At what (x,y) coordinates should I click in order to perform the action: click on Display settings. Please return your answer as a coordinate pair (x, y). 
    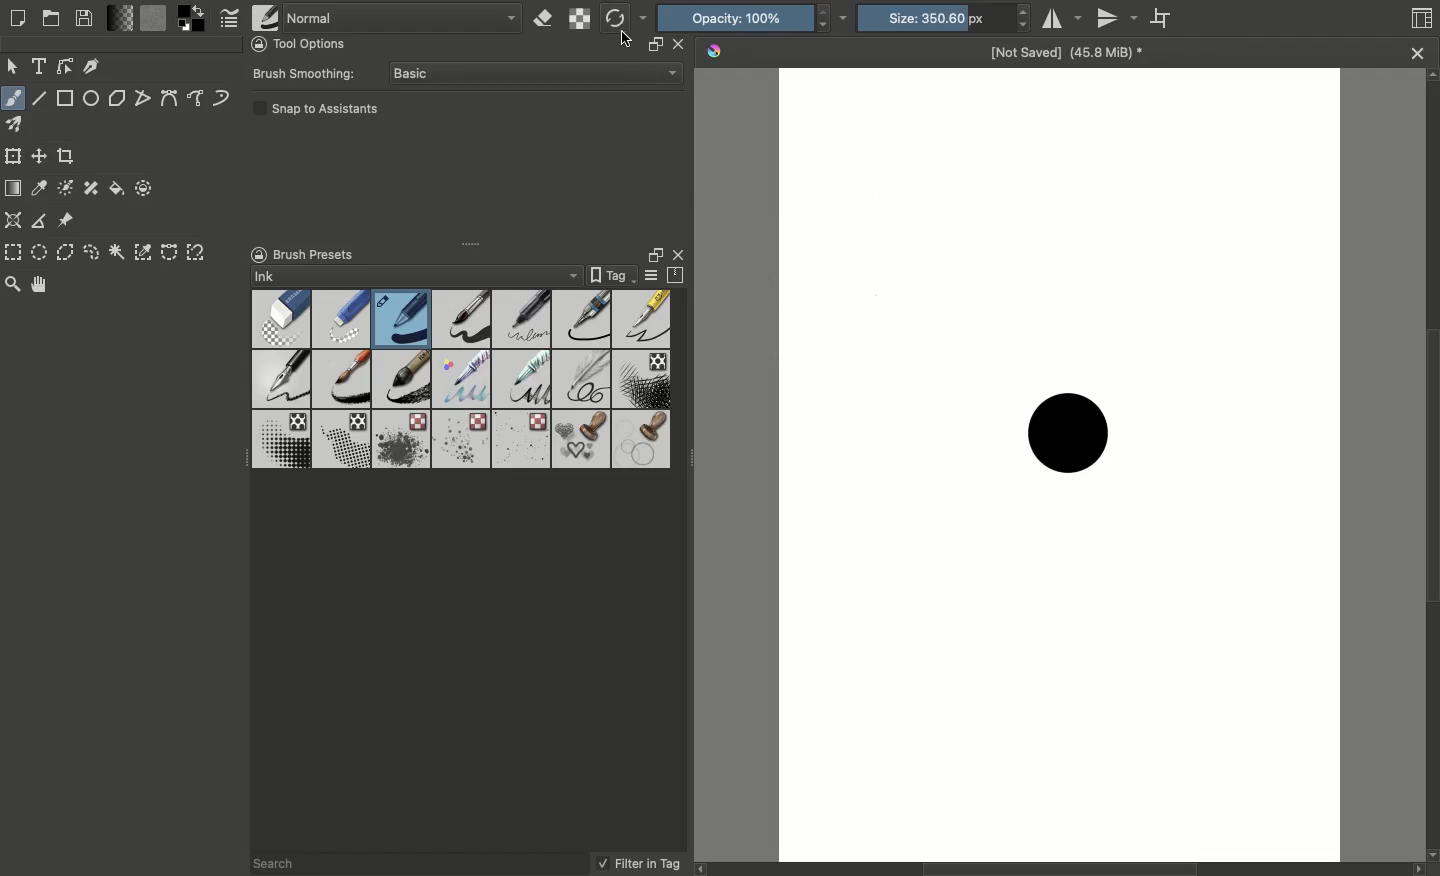
    Looking at the image, I should click on (652, 277).